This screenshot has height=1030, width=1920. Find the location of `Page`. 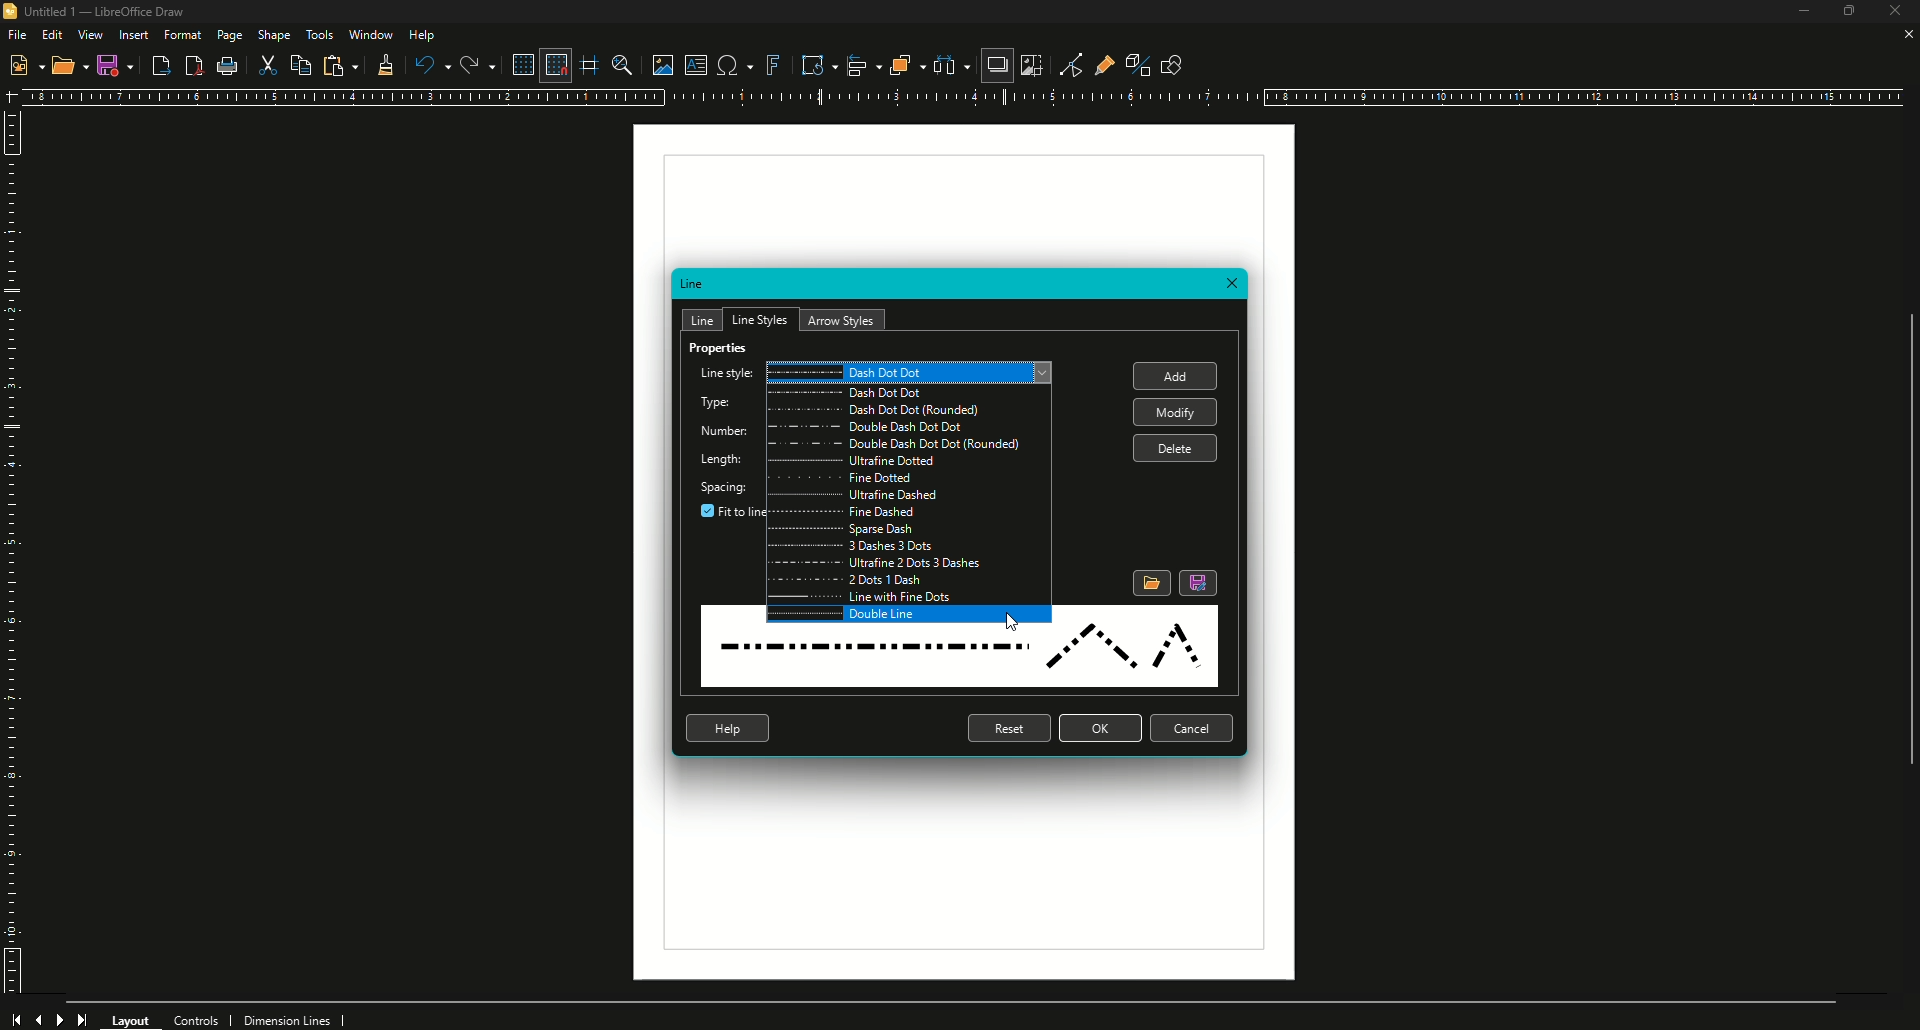

Page is located at coordinates (228, 37).